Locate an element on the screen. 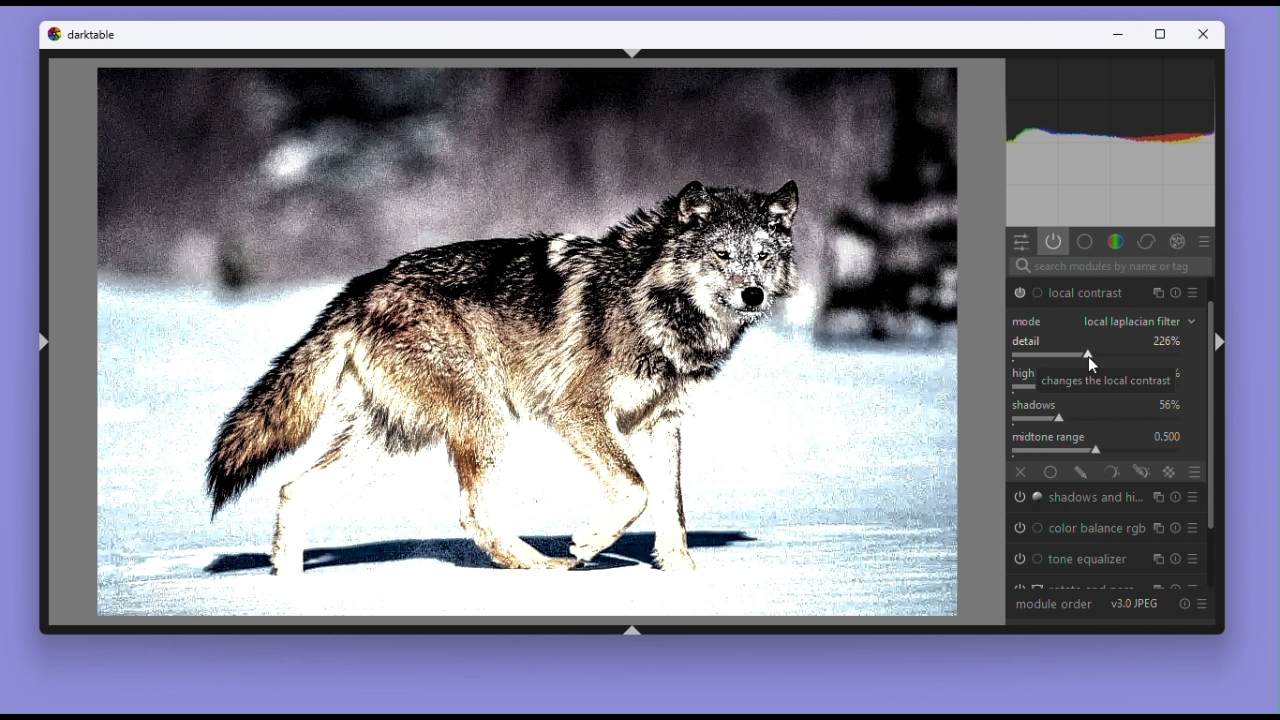 This screenshot has height=720, width=1280. base is located at coordinates (1086, 241).